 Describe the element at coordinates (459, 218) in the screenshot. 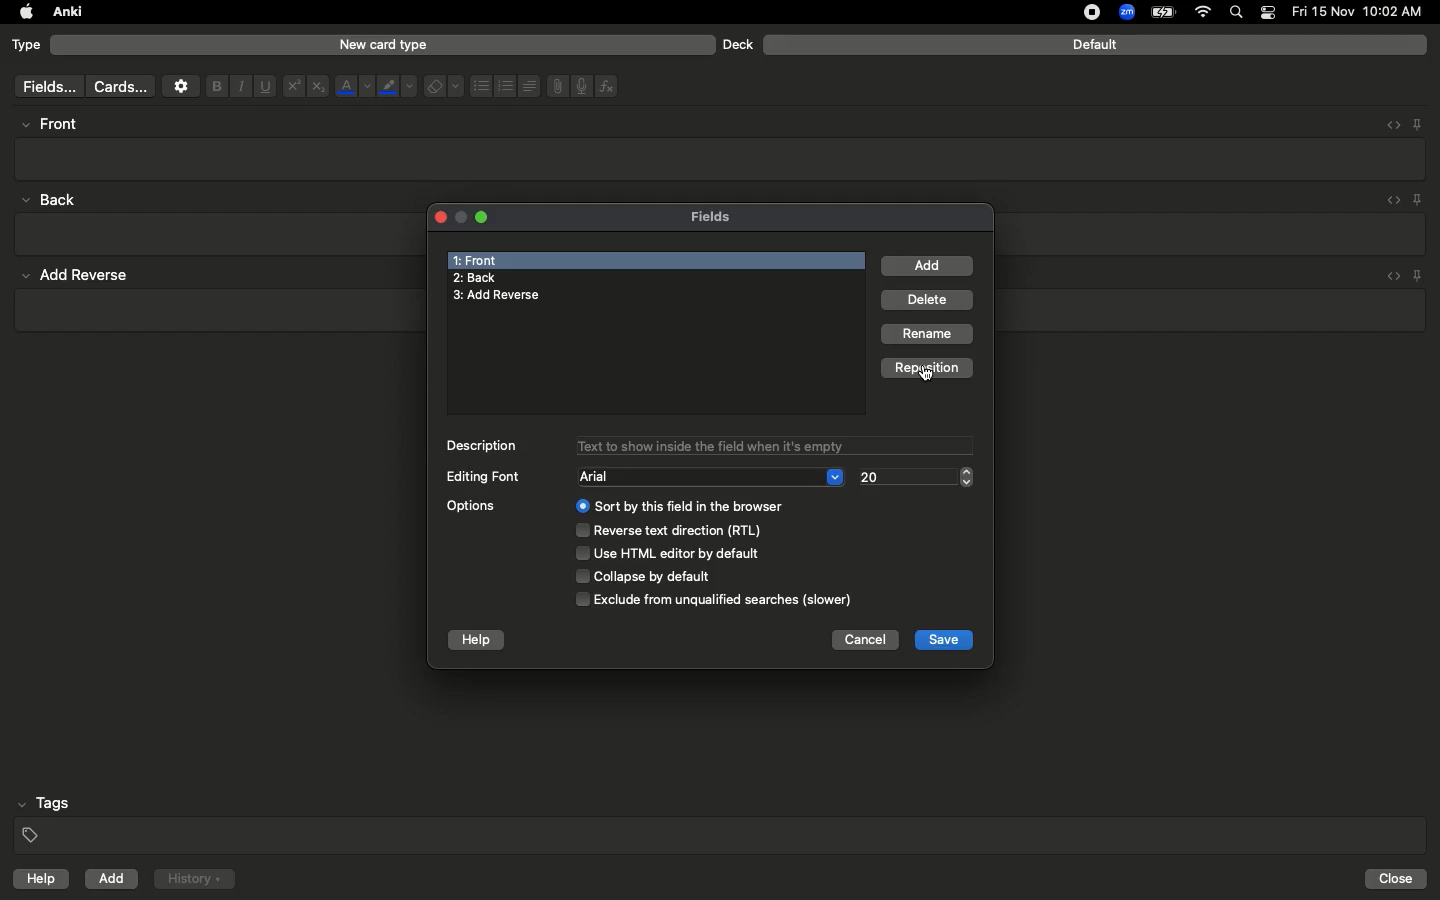

I see `minimize` at that location.